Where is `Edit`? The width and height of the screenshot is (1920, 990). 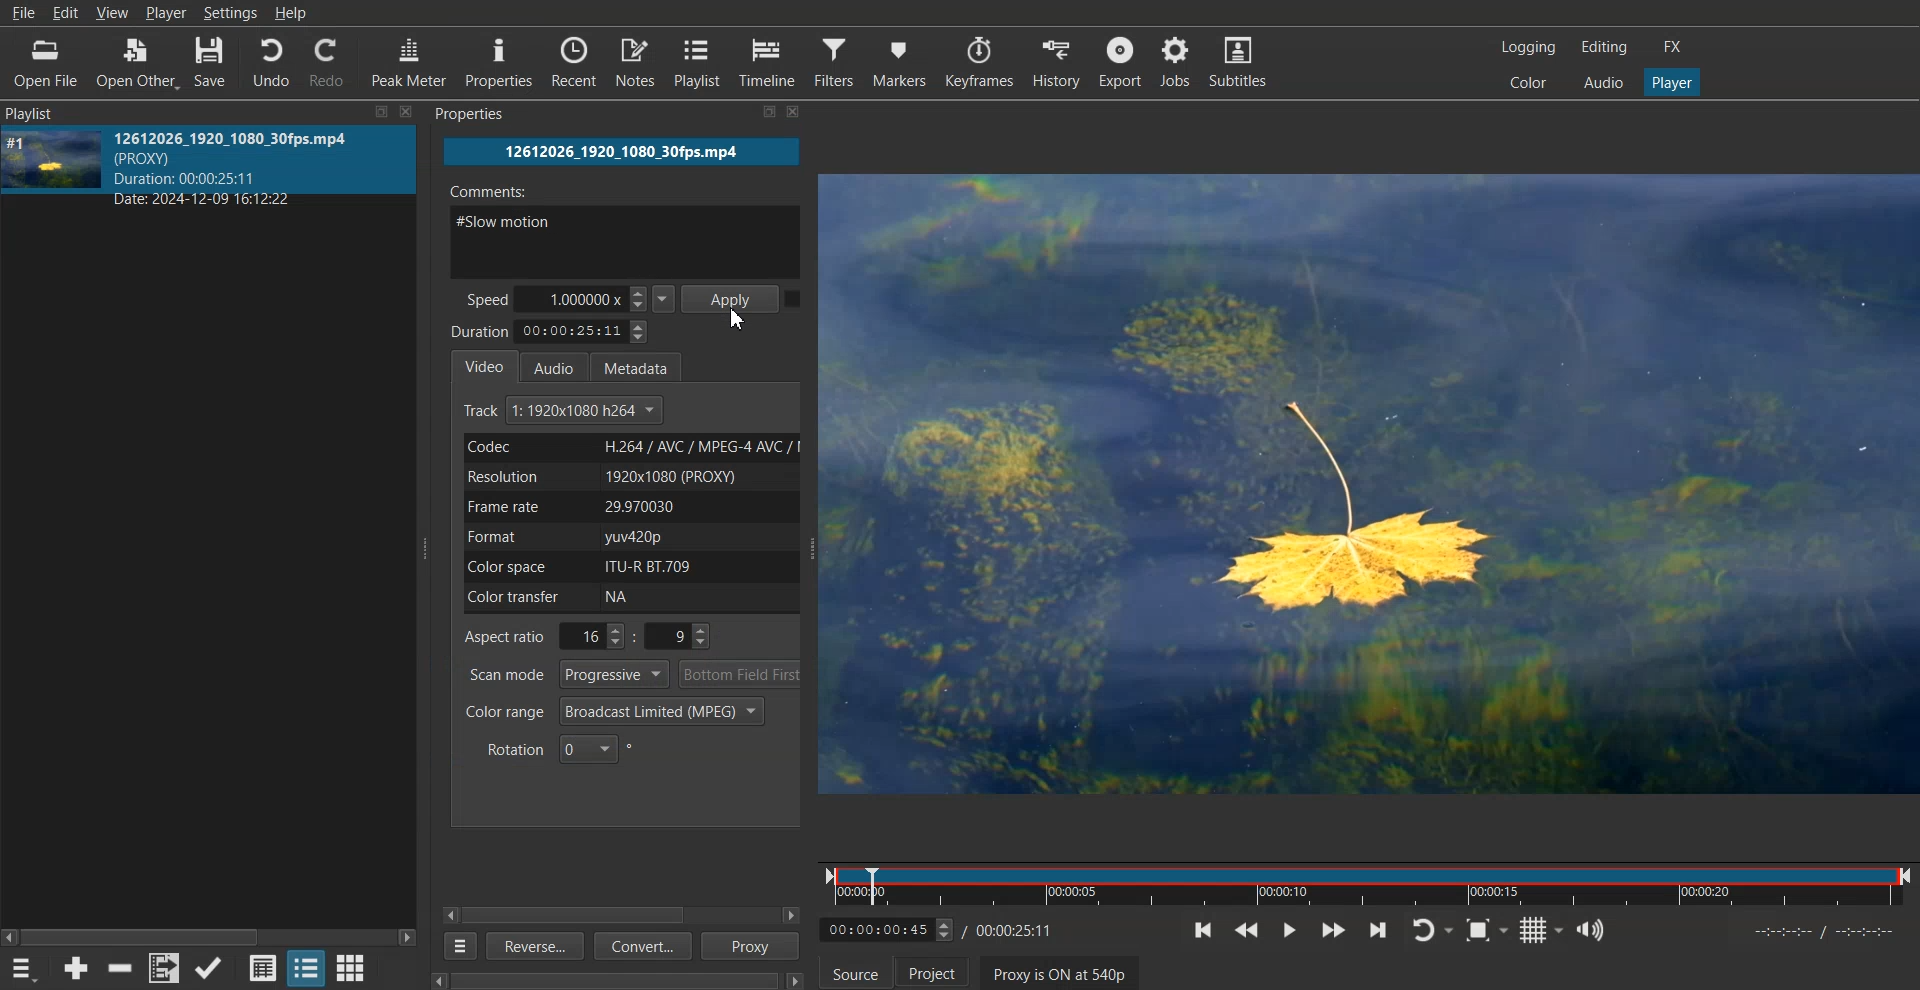 Edit is located at coordinates (65, 13).